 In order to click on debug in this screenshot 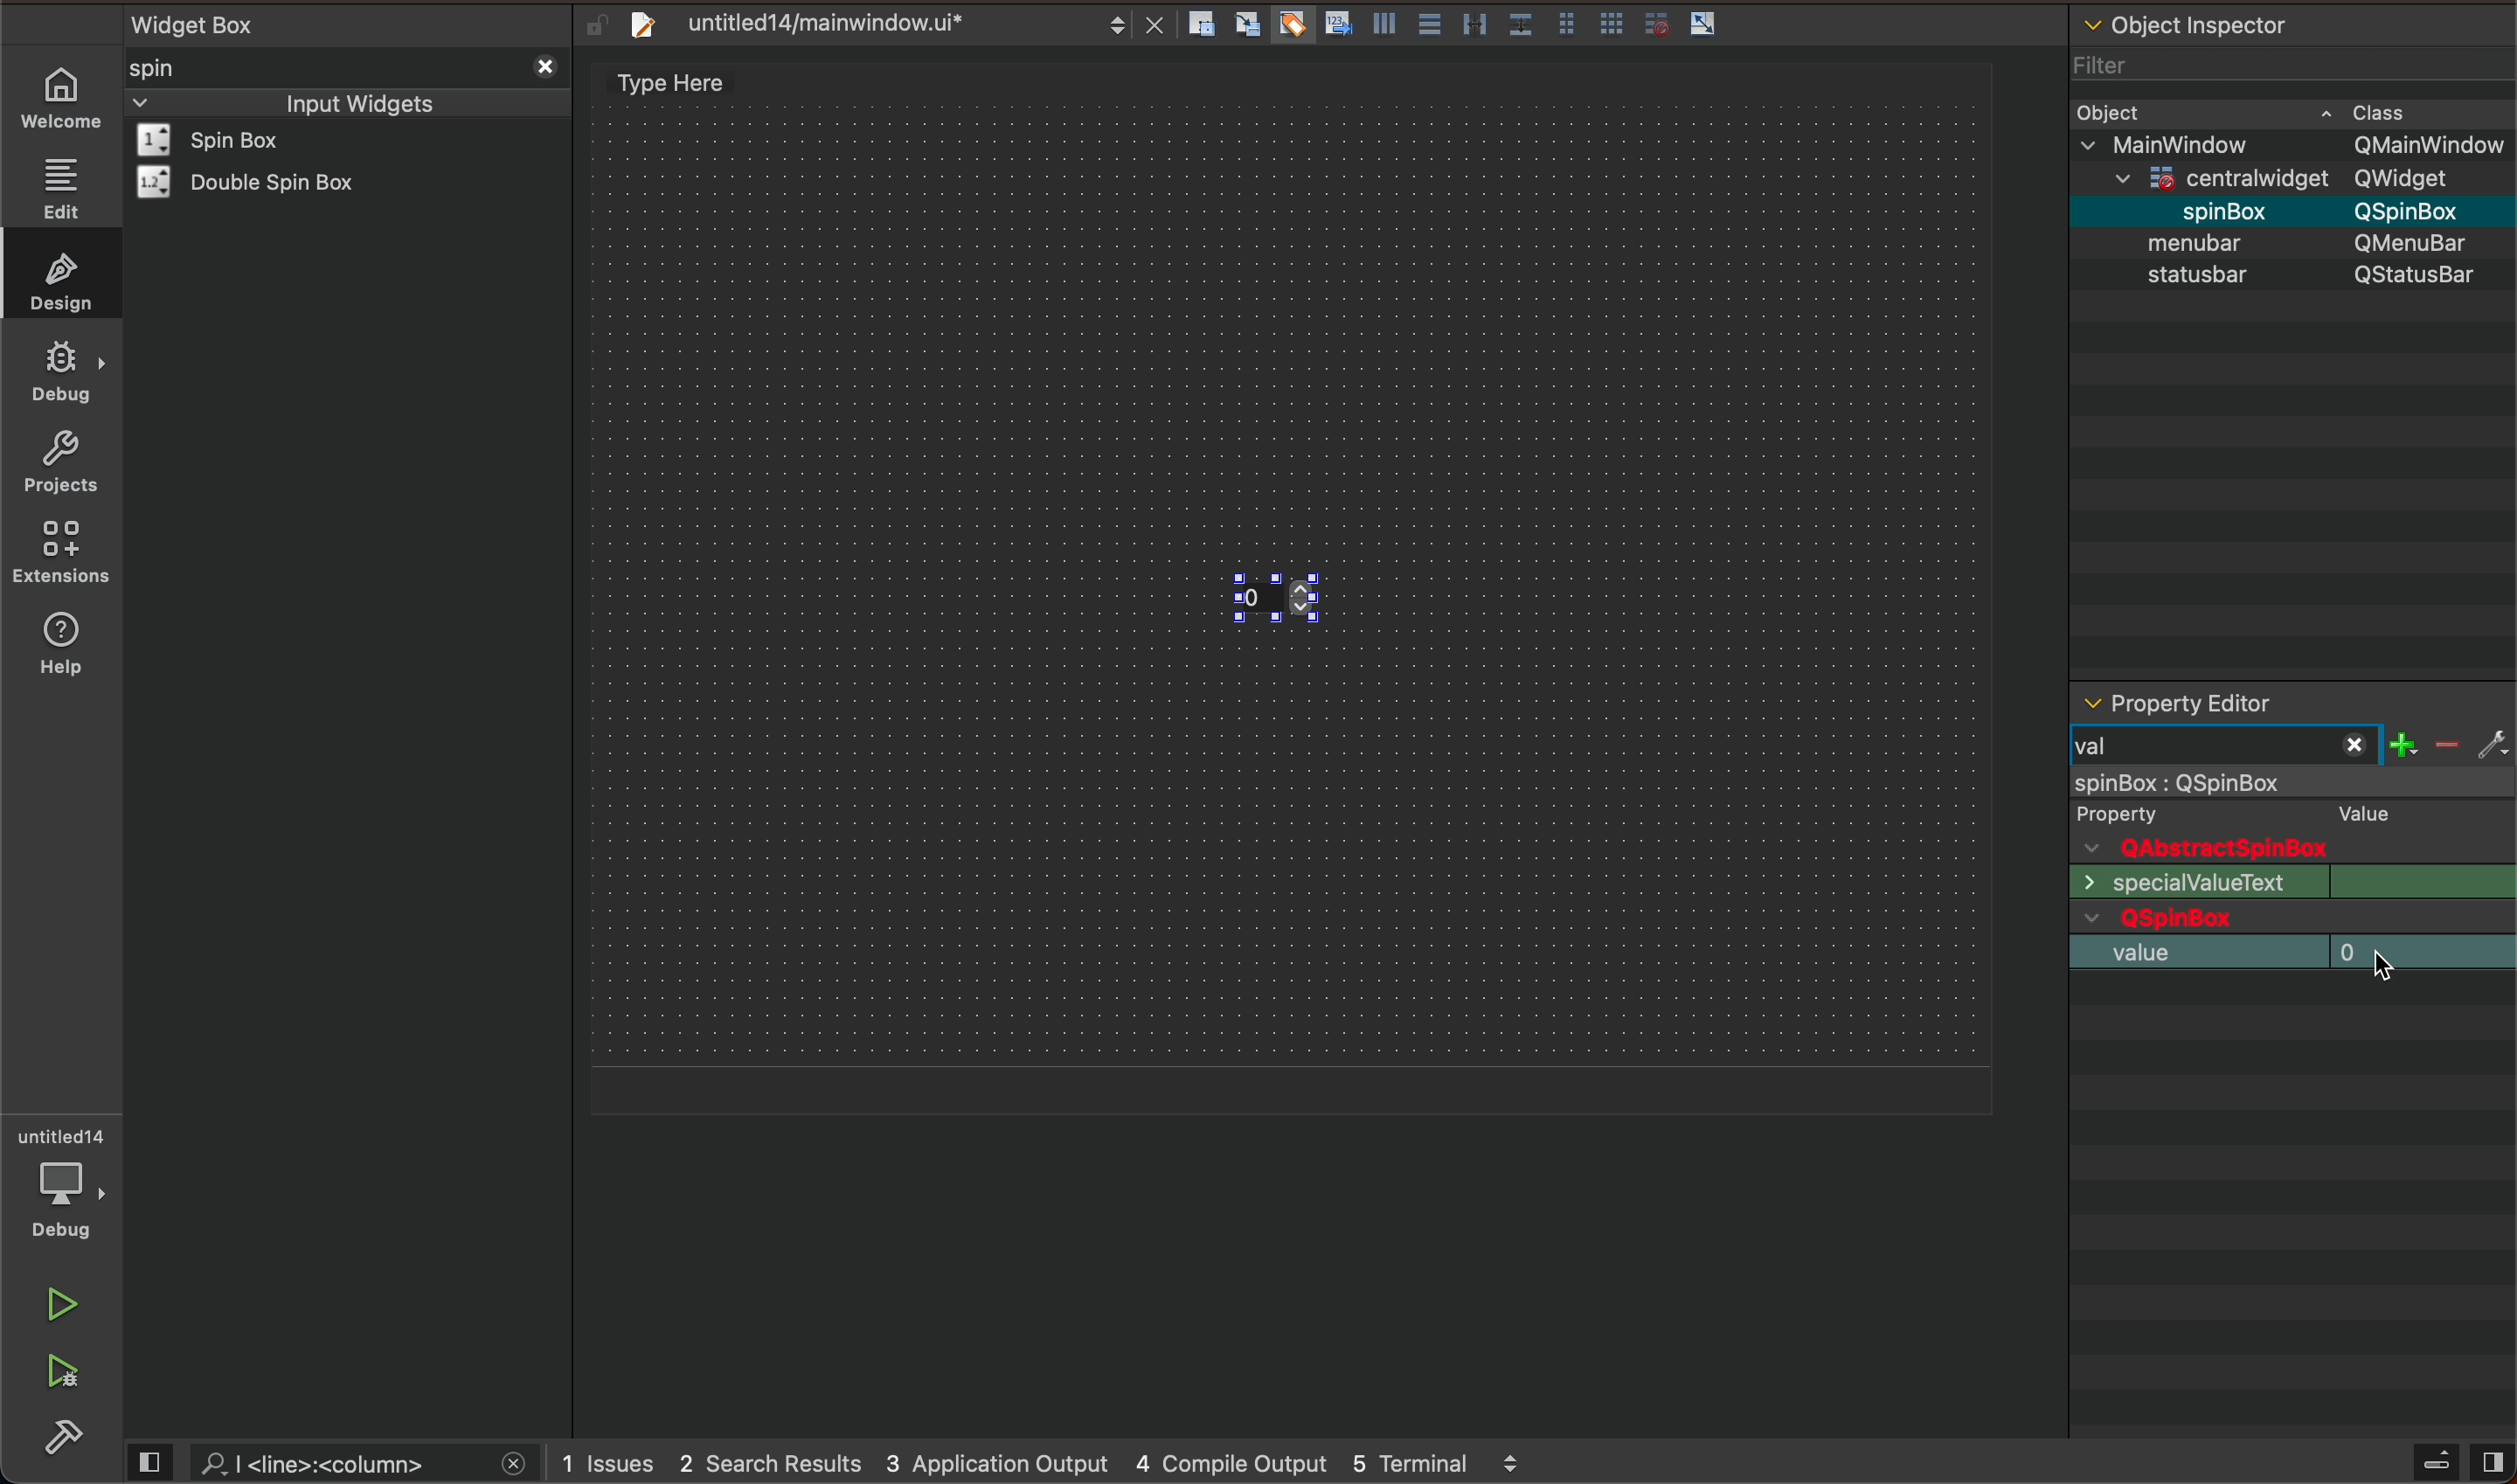, I will do `click(62, 373)`.